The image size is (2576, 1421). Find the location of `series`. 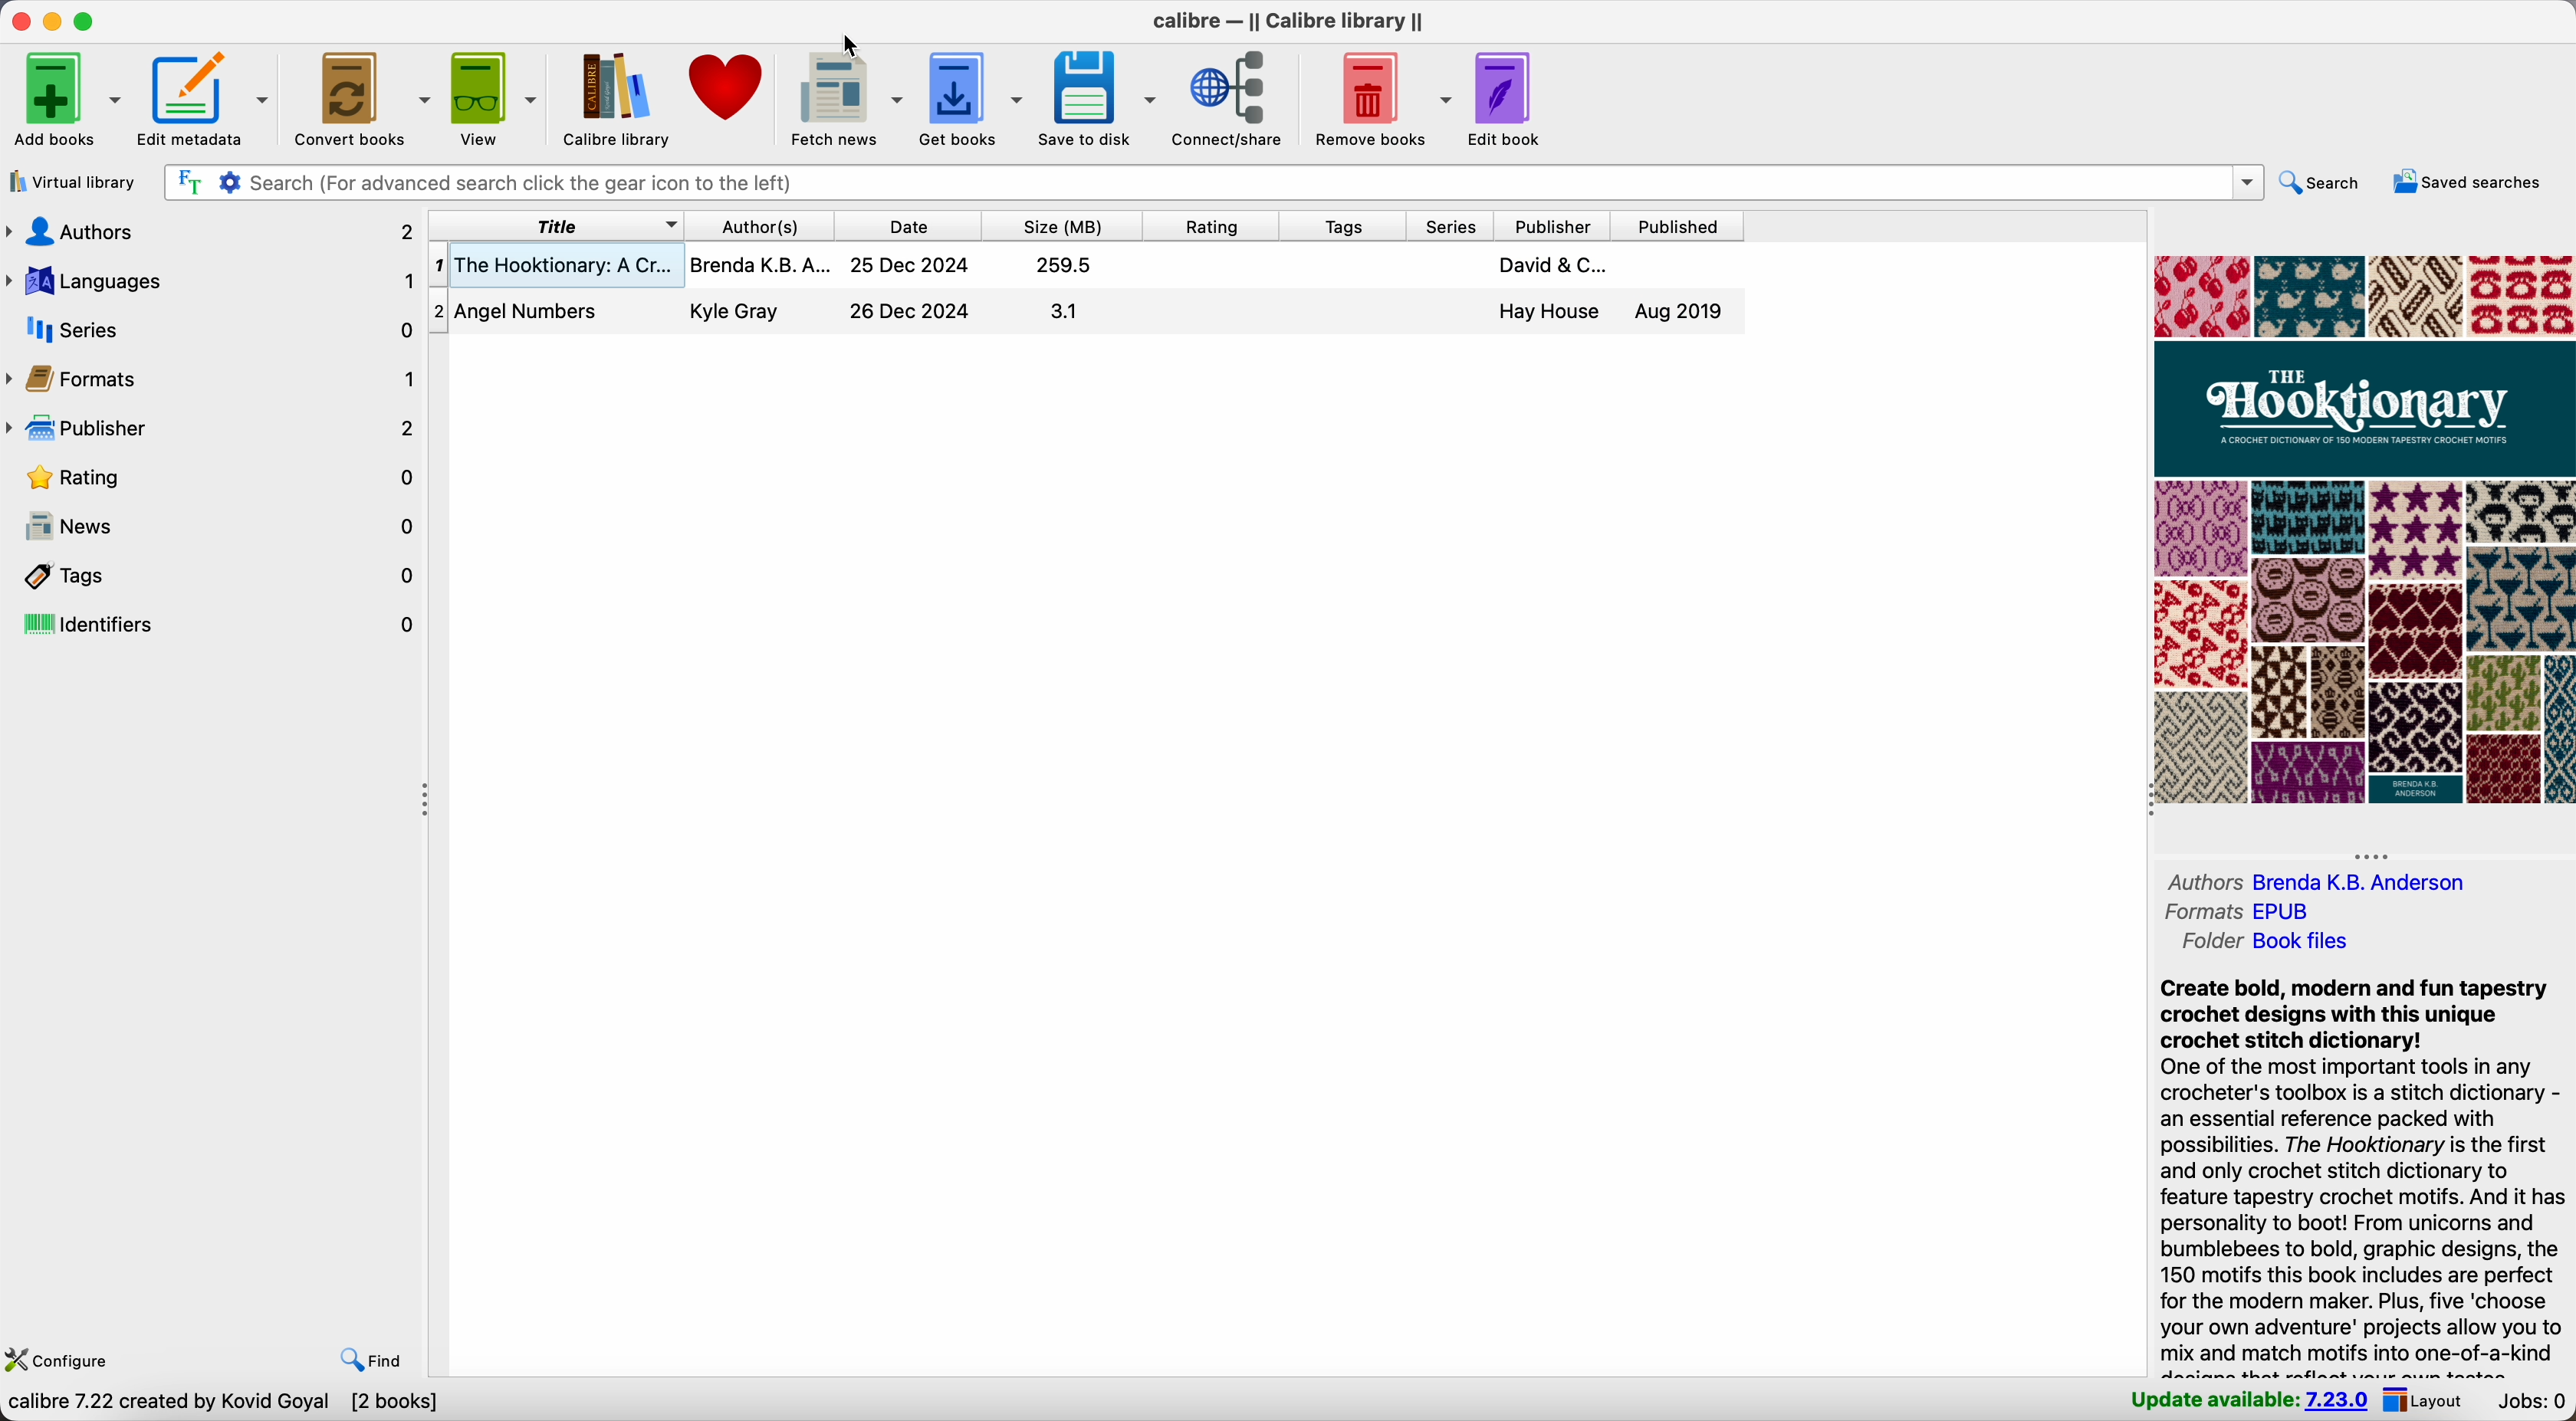

series is located at coordinates (1456, 226).